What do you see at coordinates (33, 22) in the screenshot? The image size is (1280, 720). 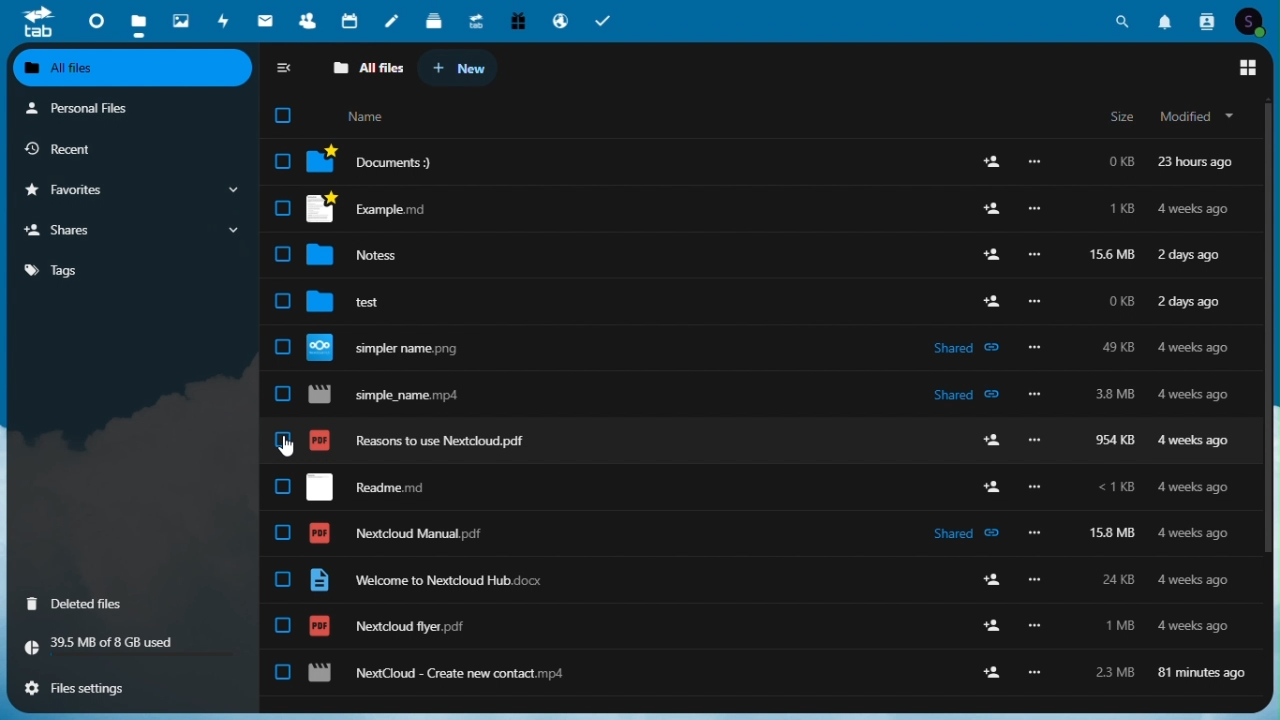 I see `tab` at bounding box center [33, 22].